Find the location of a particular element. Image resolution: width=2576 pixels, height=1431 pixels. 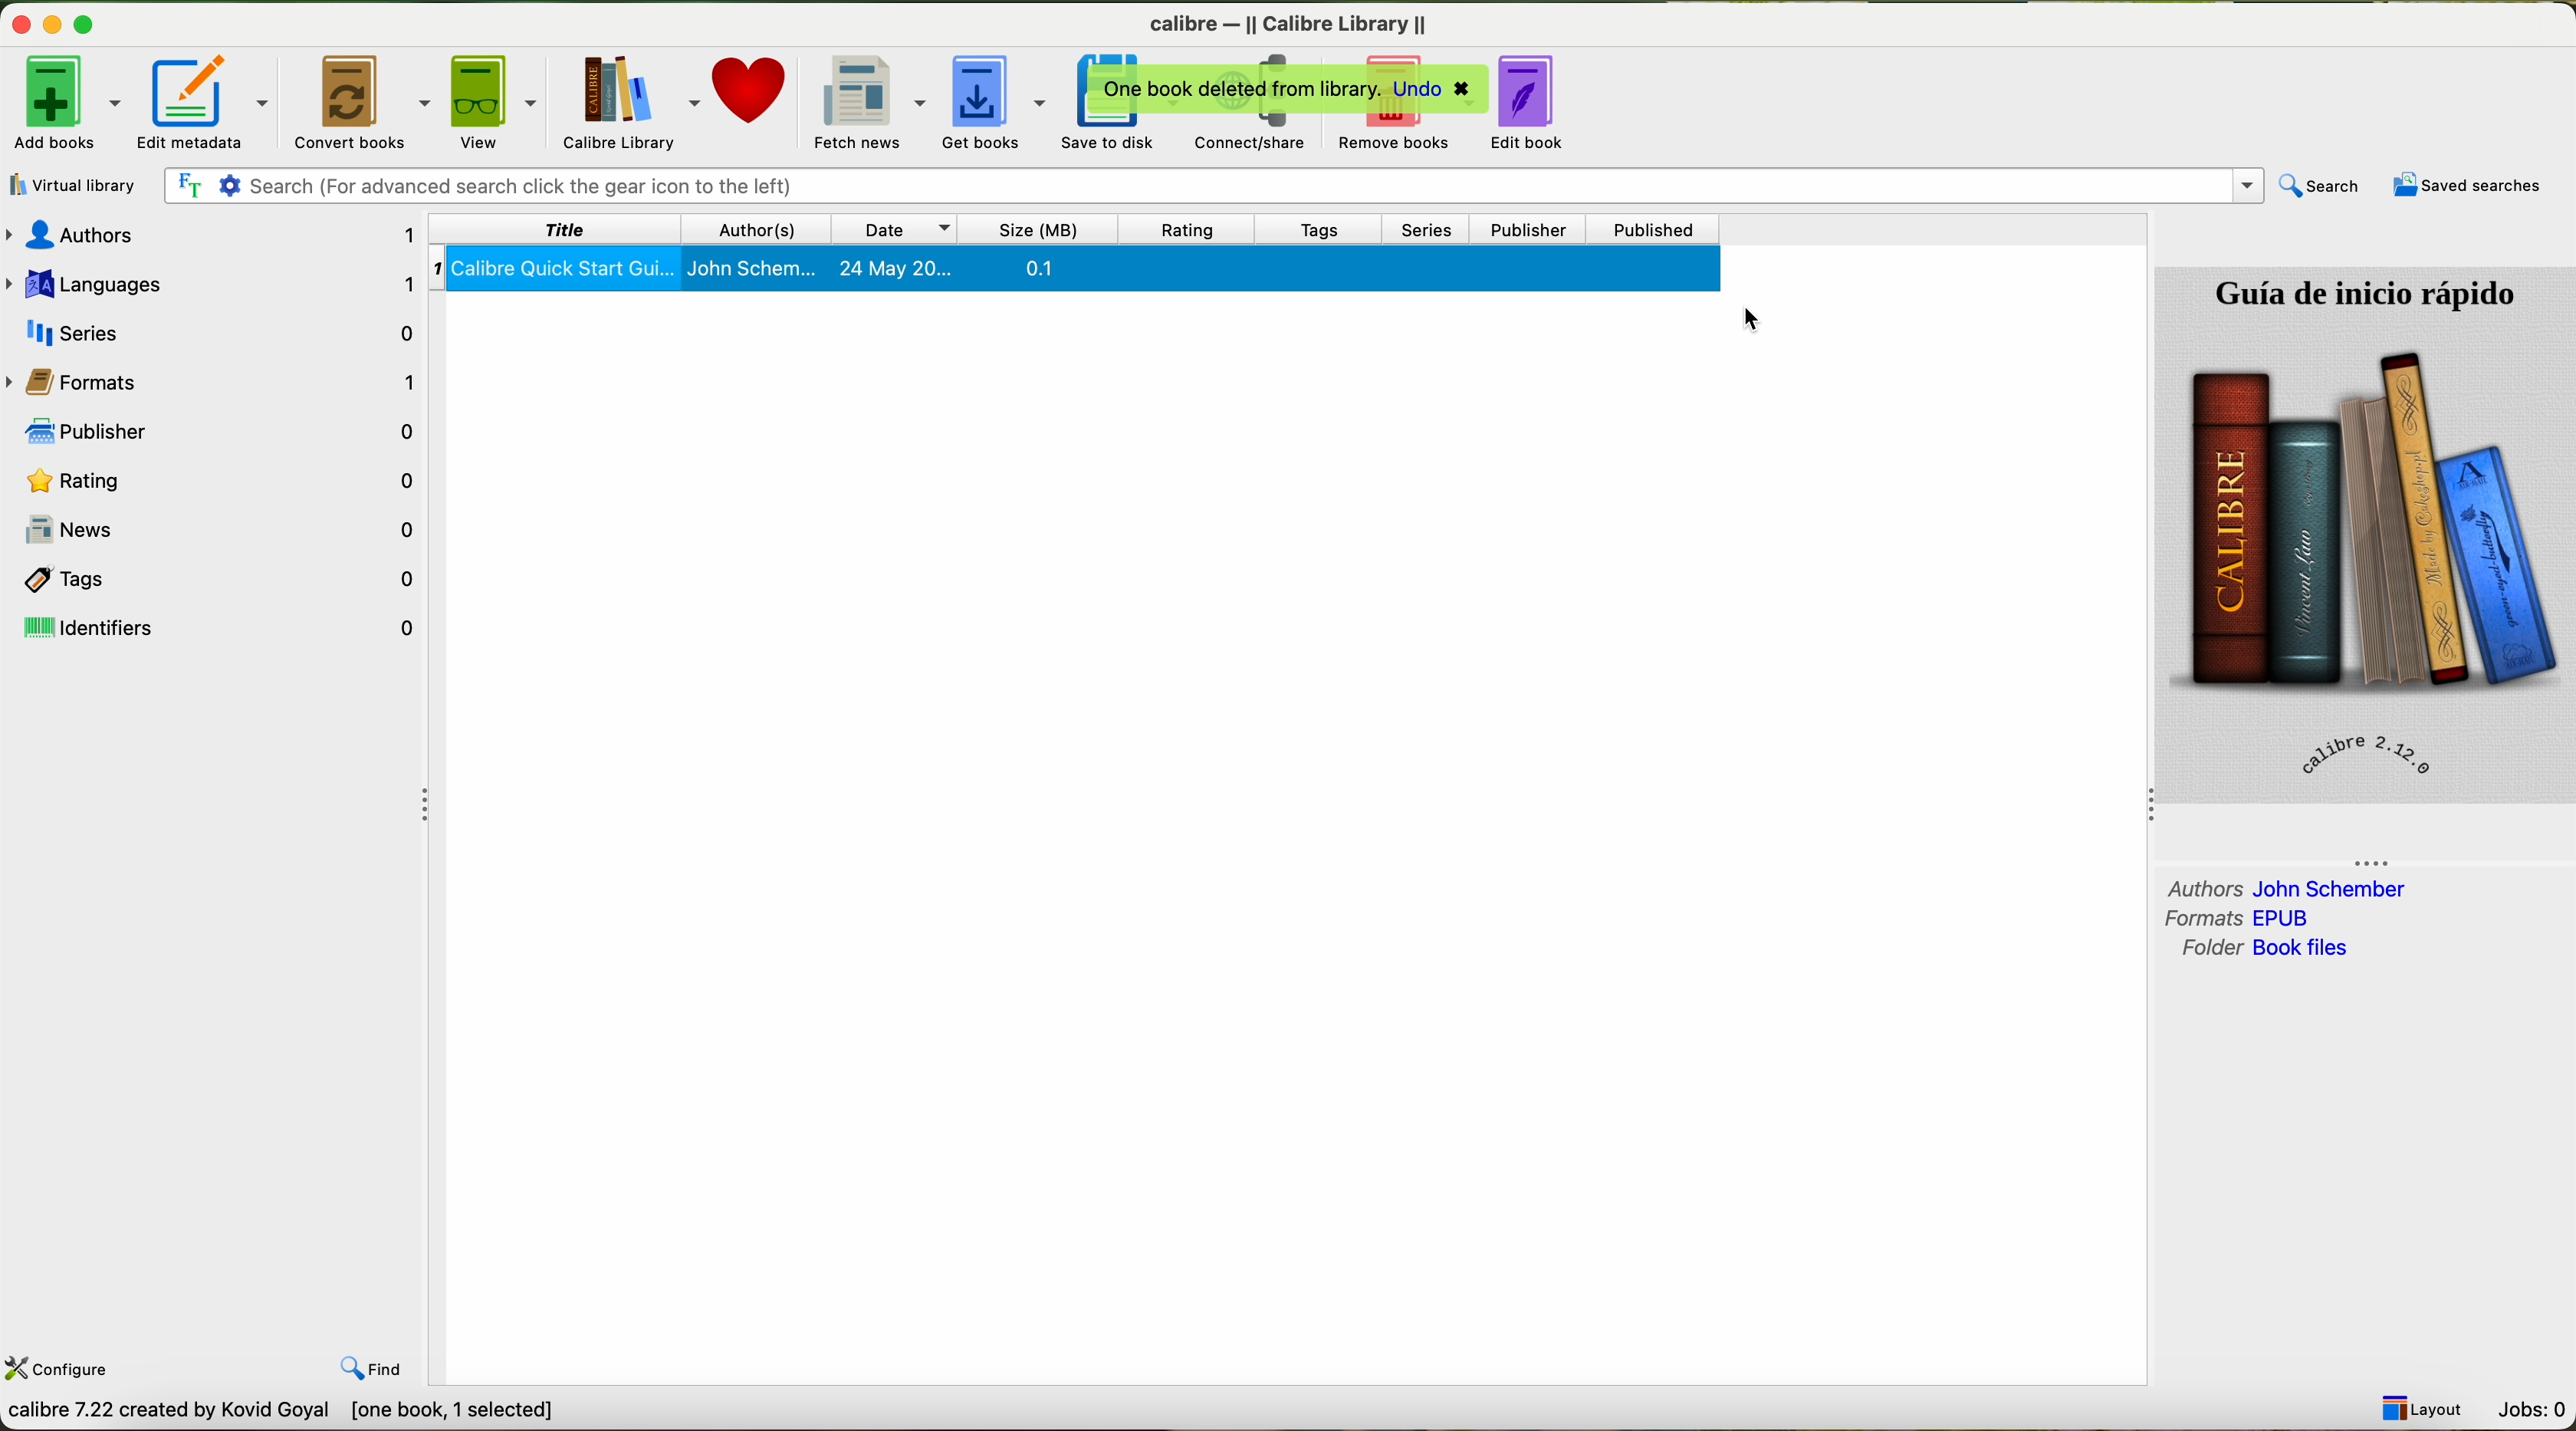

mouse is located at coordinates (1755, 319).